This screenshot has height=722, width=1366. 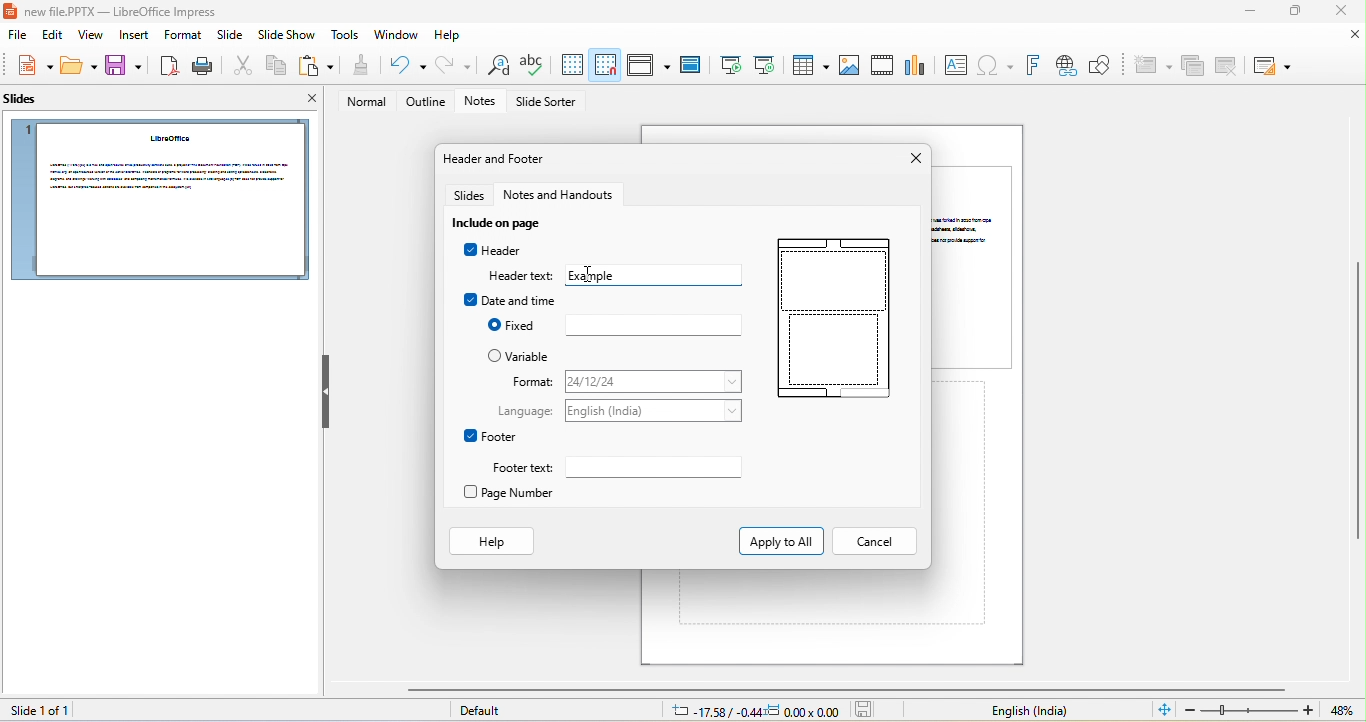 What do you see at coordinates (511, 325) in the screenshot?
I see ` Fixed` at bounding box center [511, 325].